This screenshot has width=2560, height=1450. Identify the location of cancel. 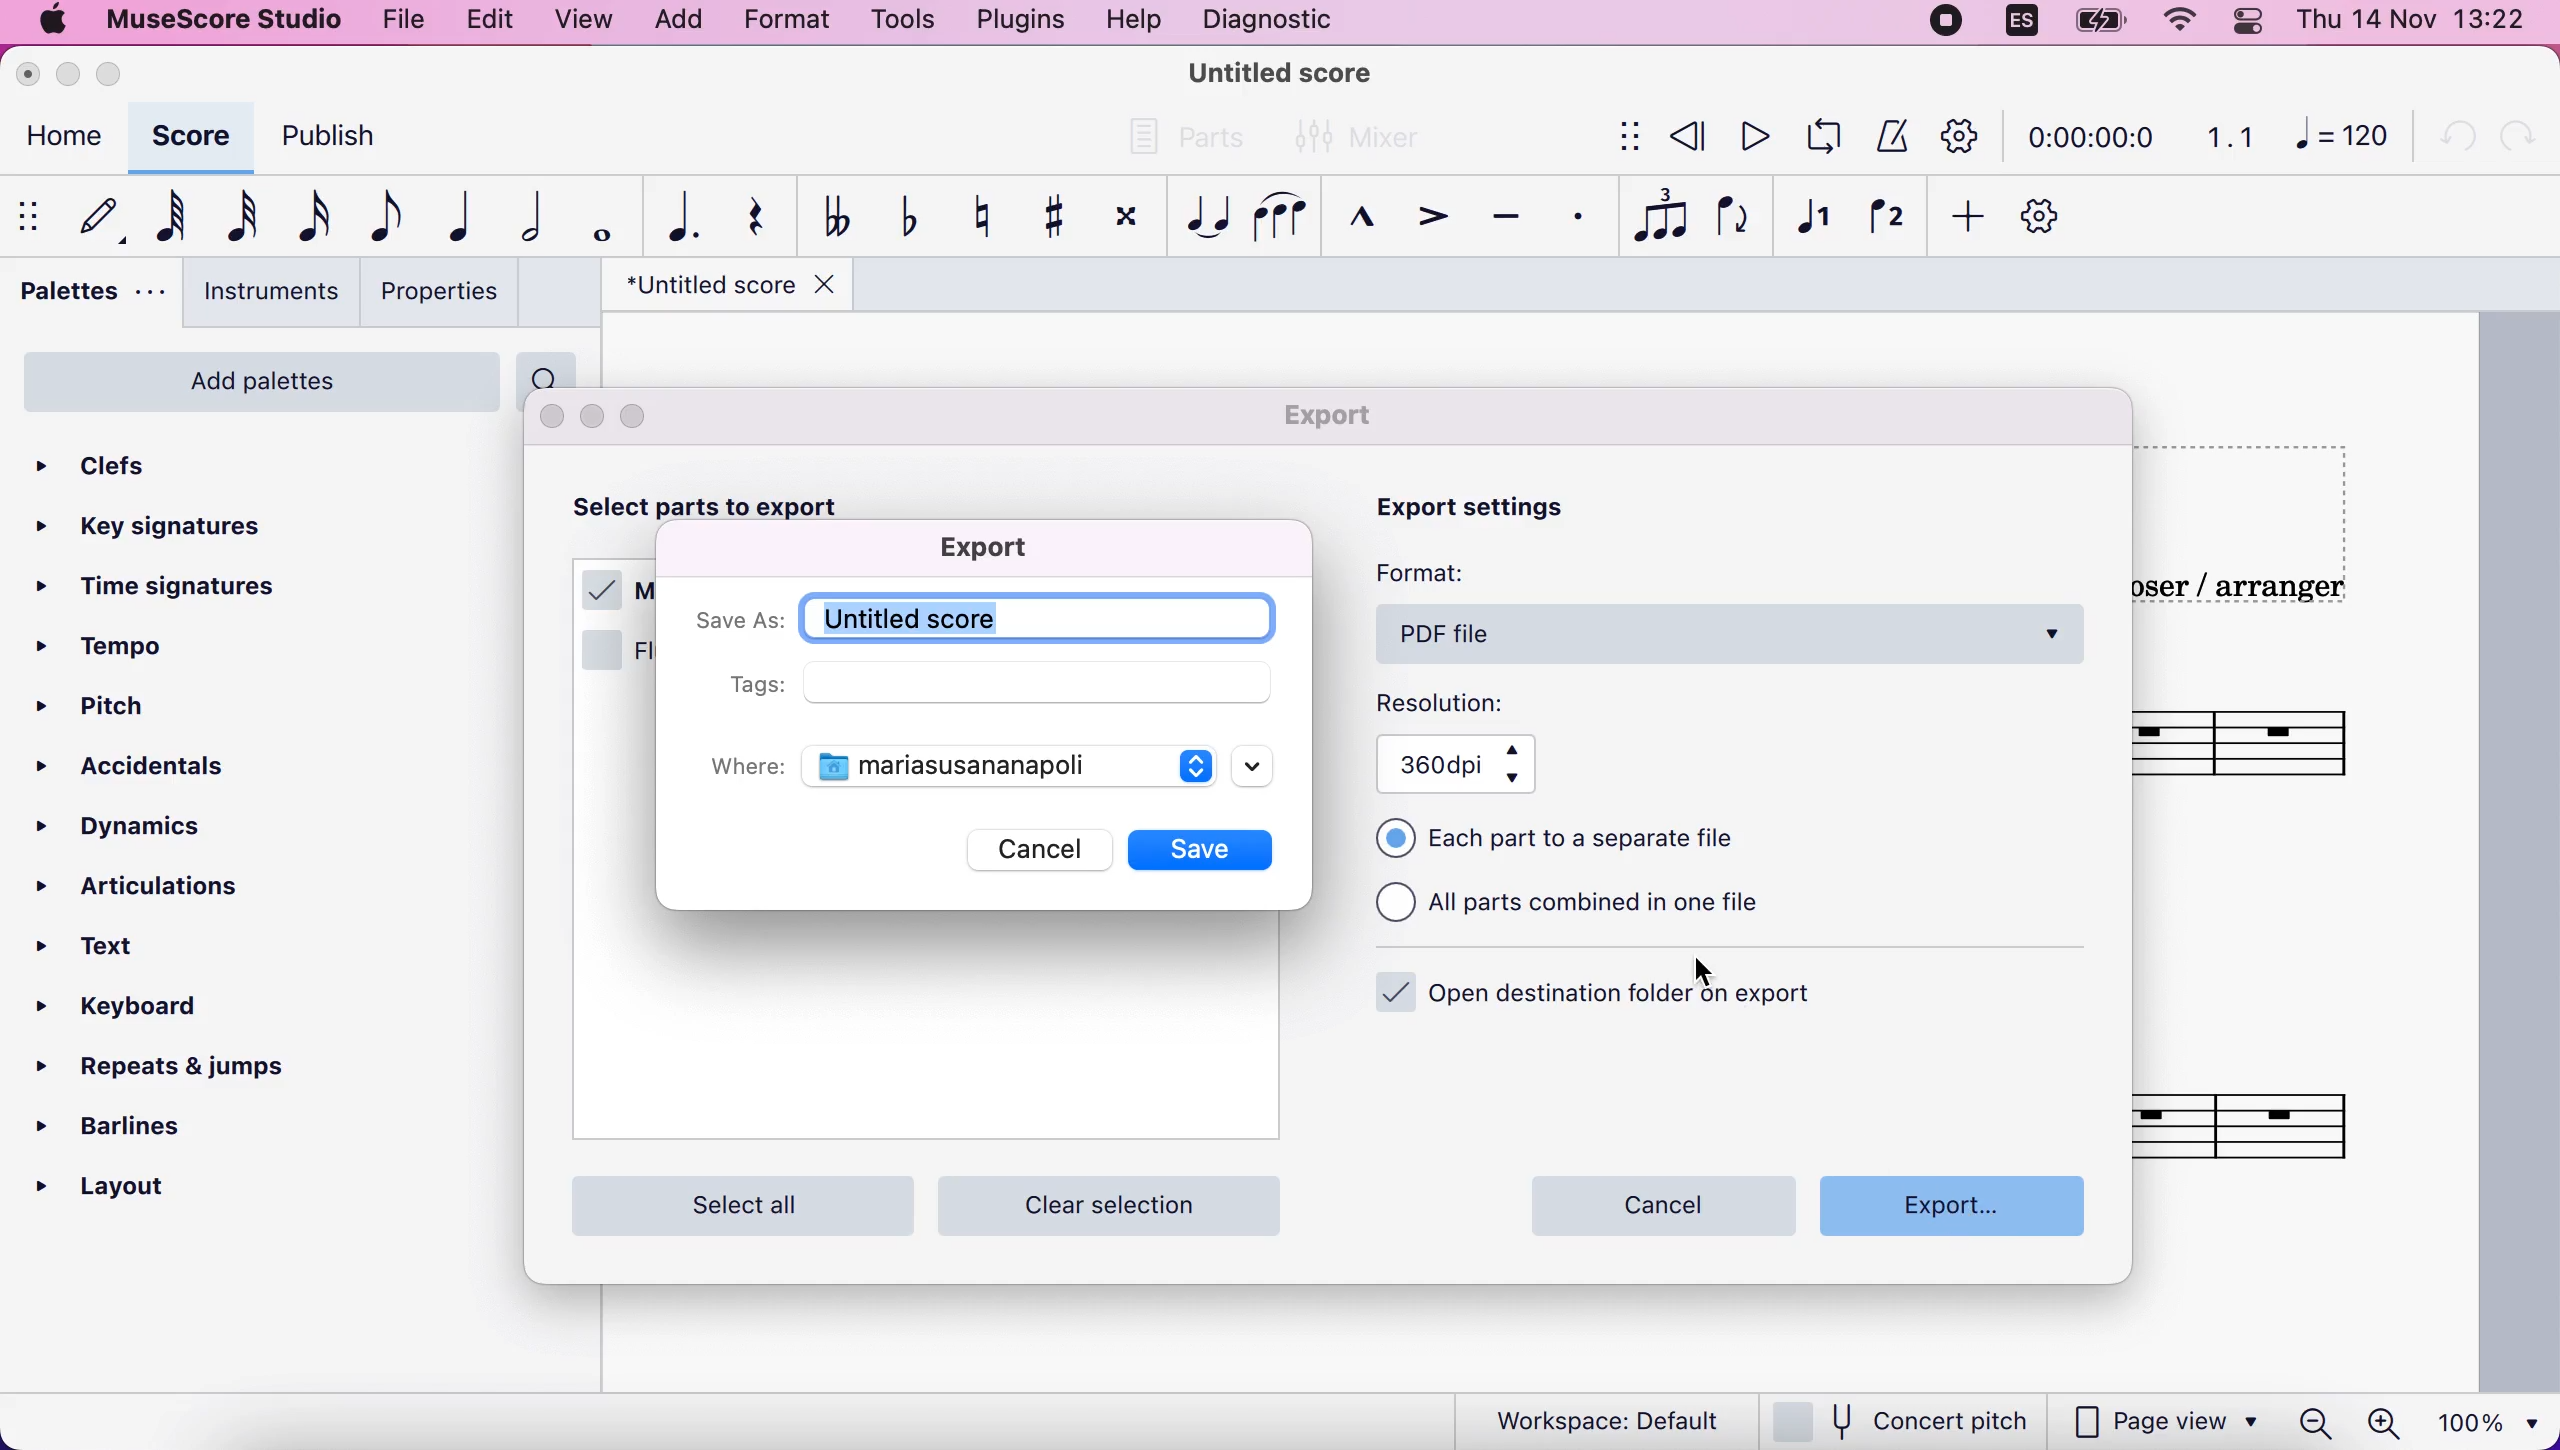
(1667, 1205).